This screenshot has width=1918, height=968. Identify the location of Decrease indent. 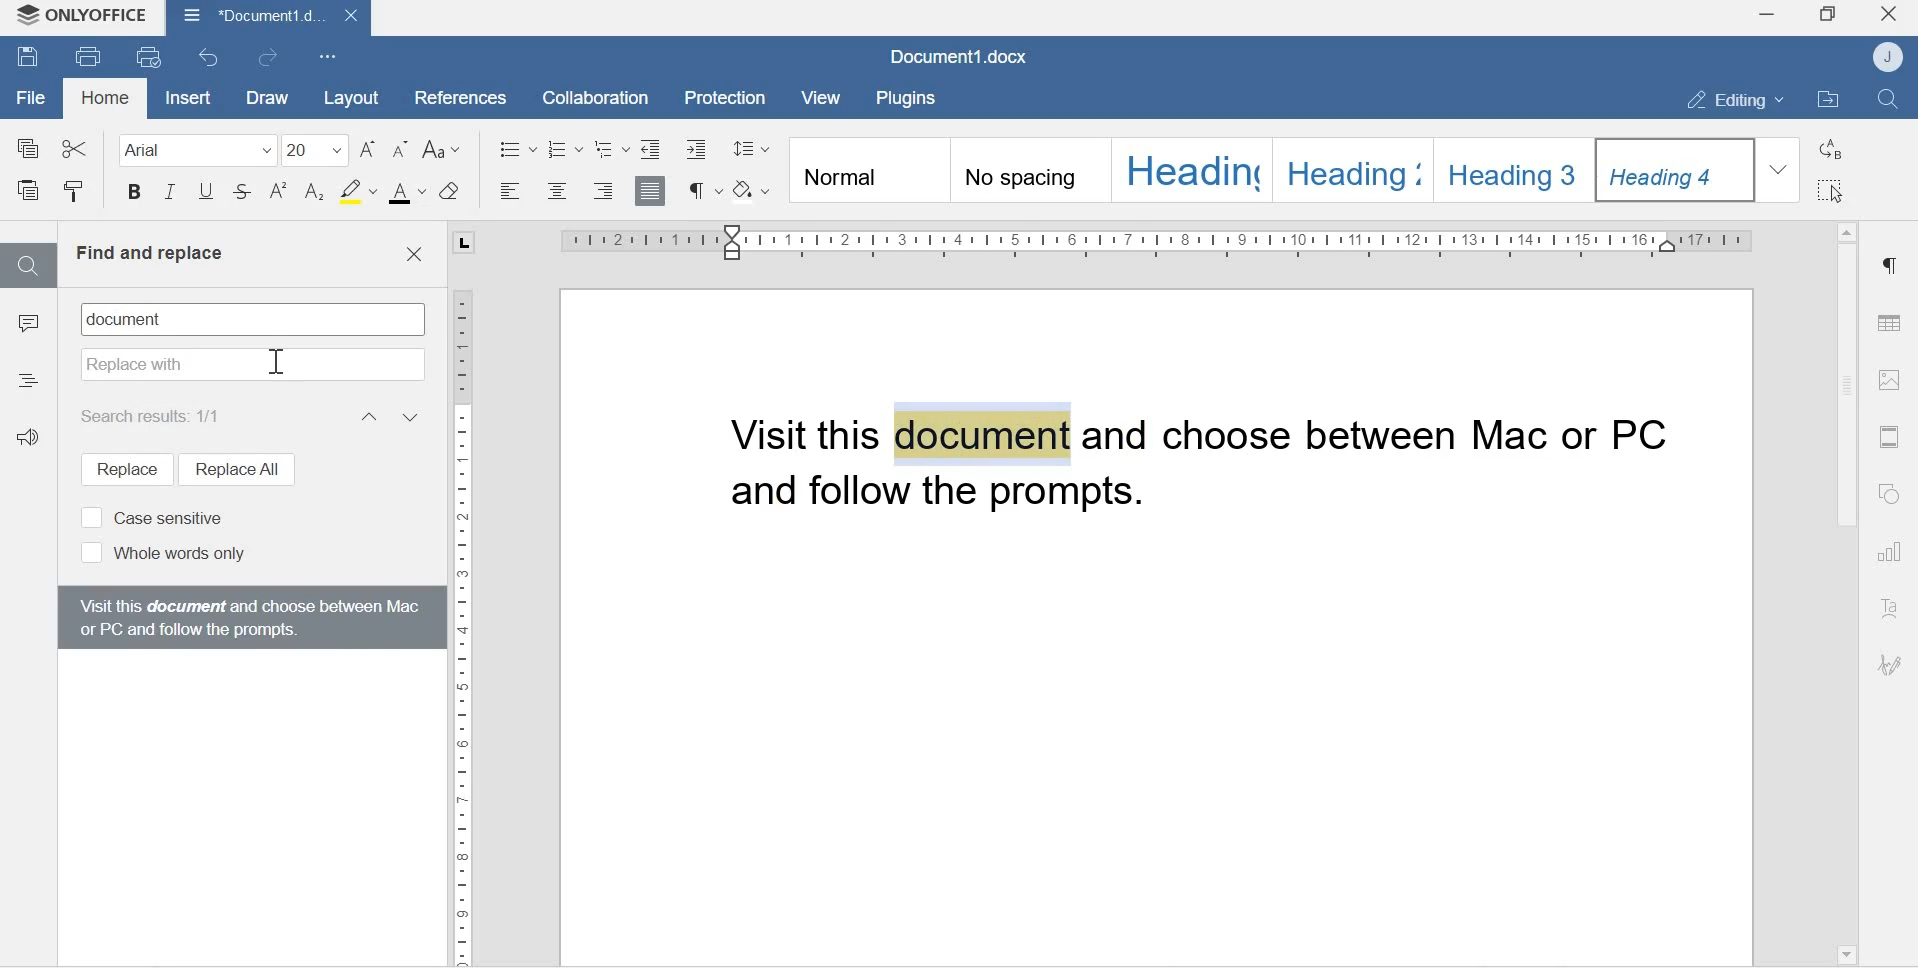
(651, 147).